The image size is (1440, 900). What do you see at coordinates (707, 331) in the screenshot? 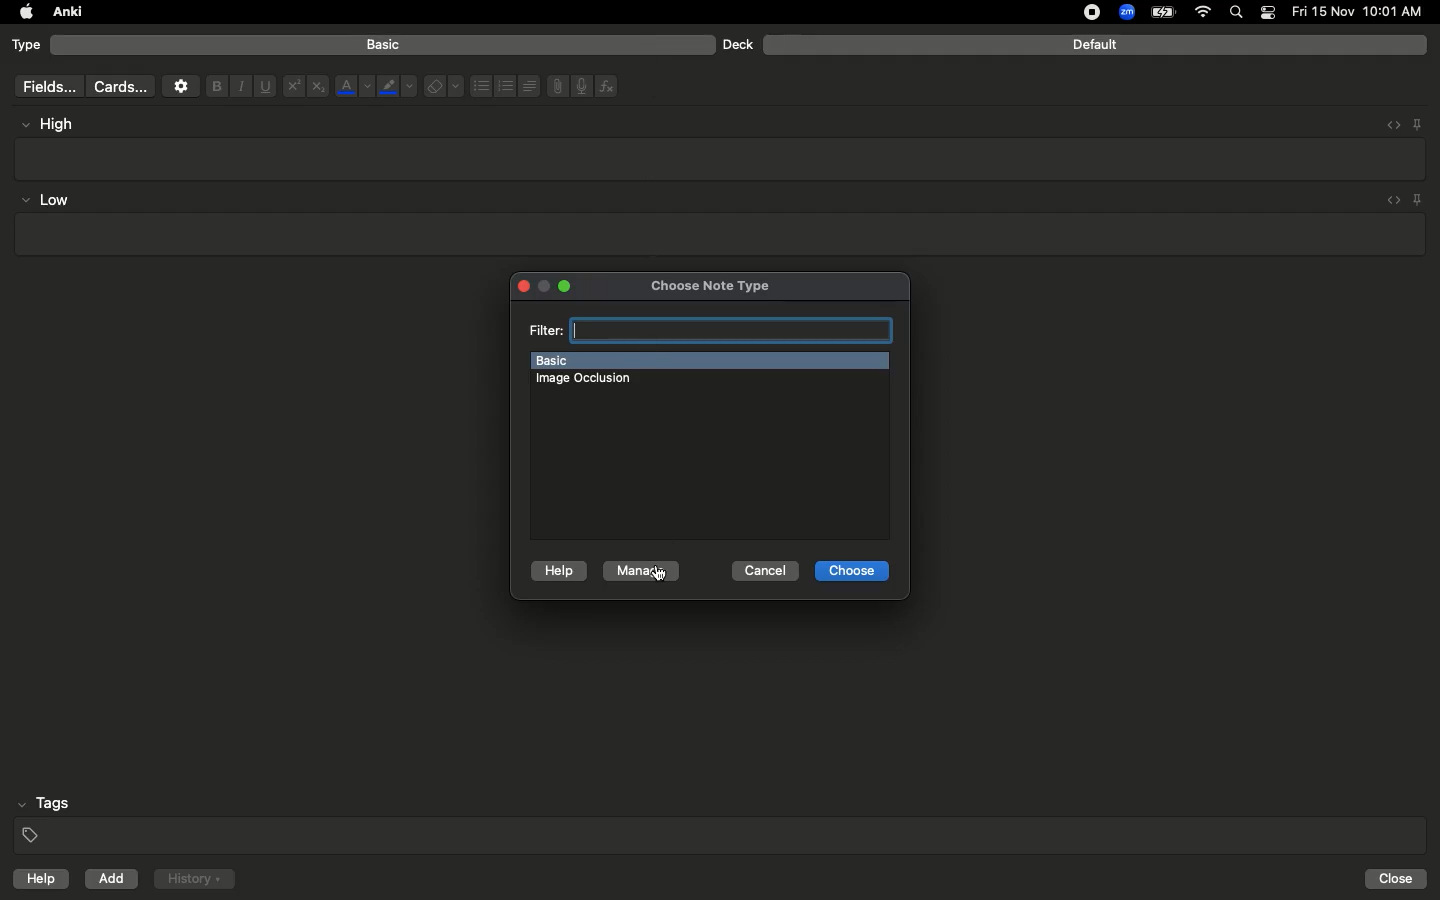
I see `Filter` at bounding box center [707, 331].